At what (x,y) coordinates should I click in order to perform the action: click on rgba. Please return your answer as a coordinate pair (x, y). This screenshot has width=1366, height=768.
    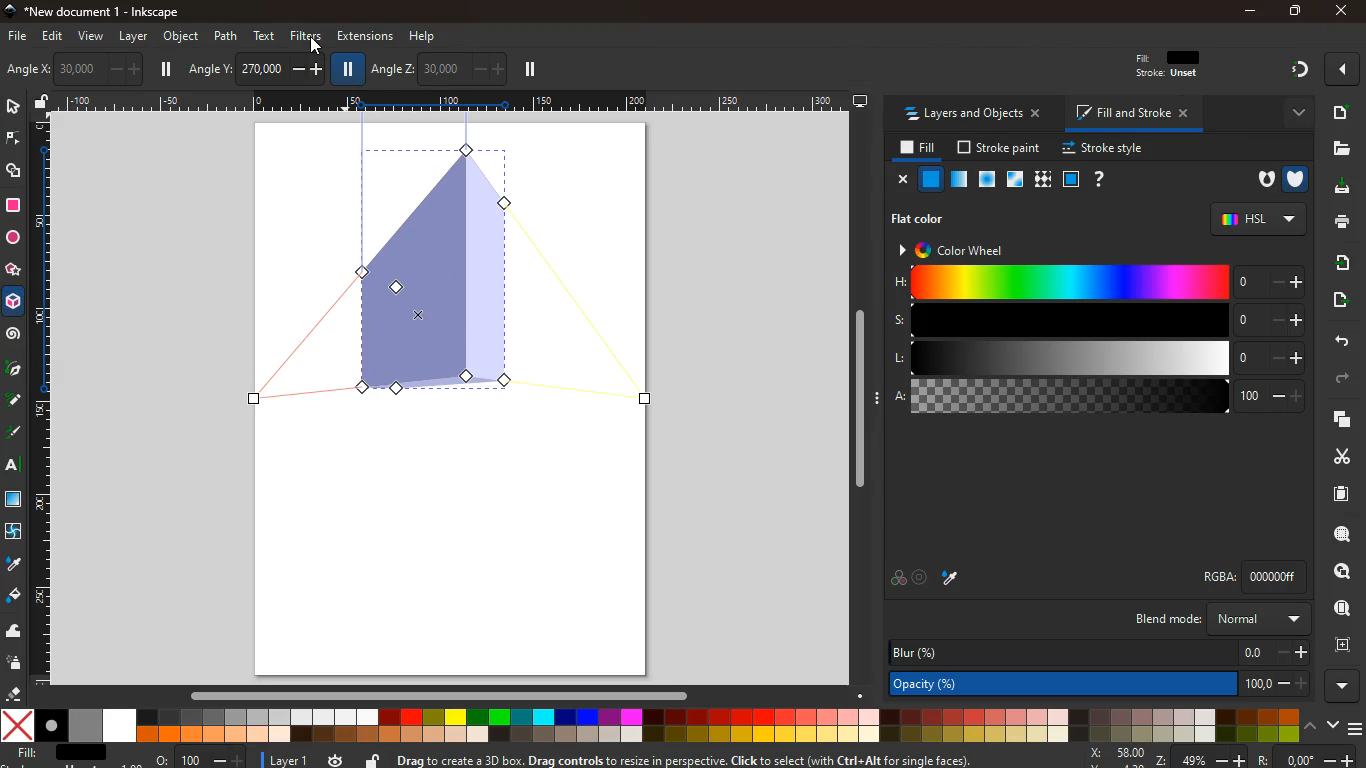
    Looking at the image, I should click on (1235, 577).